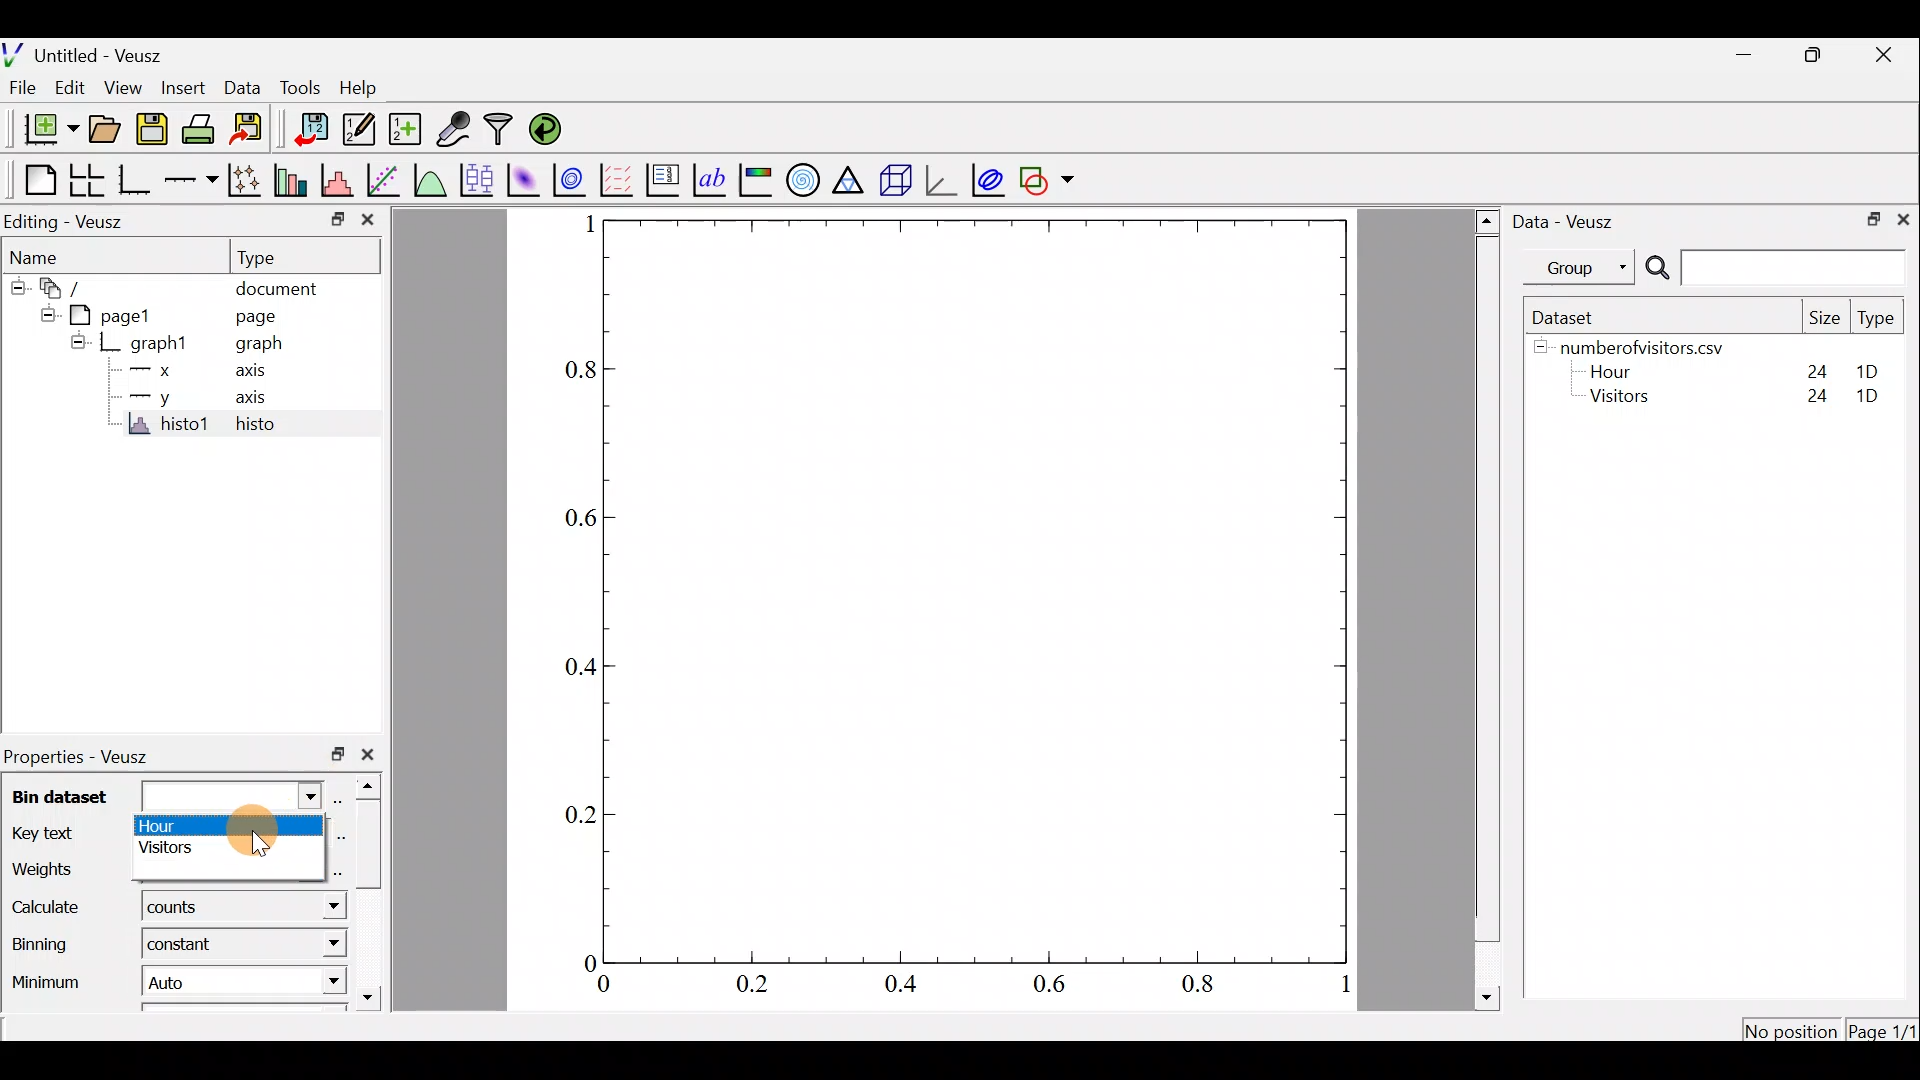  I want to click on x, so click(163, 369).